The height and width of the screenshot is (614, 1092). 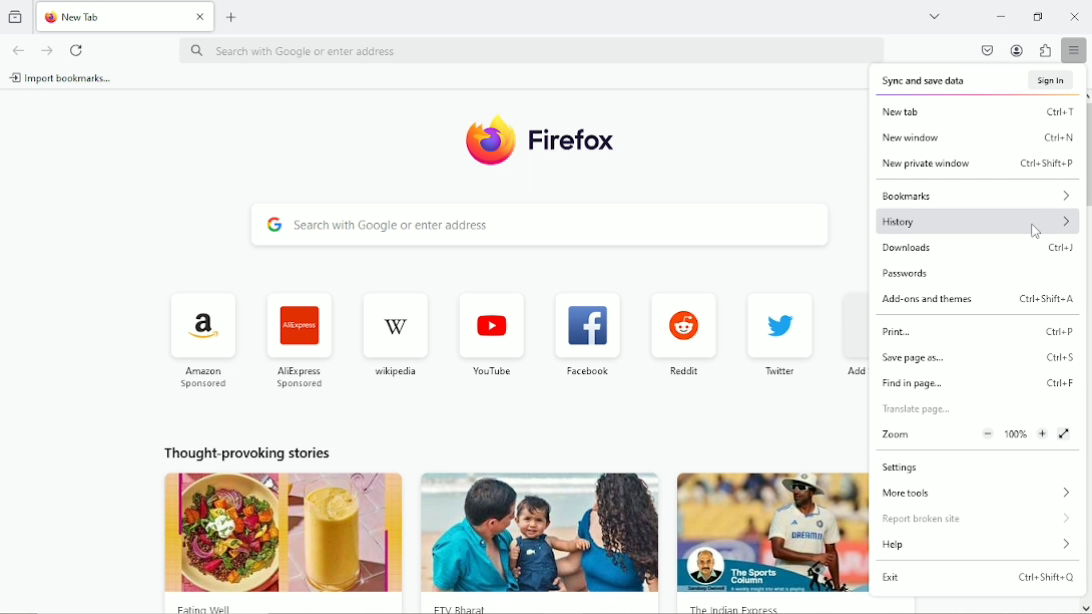 I want to click on icon, so click(x=198, y=328).